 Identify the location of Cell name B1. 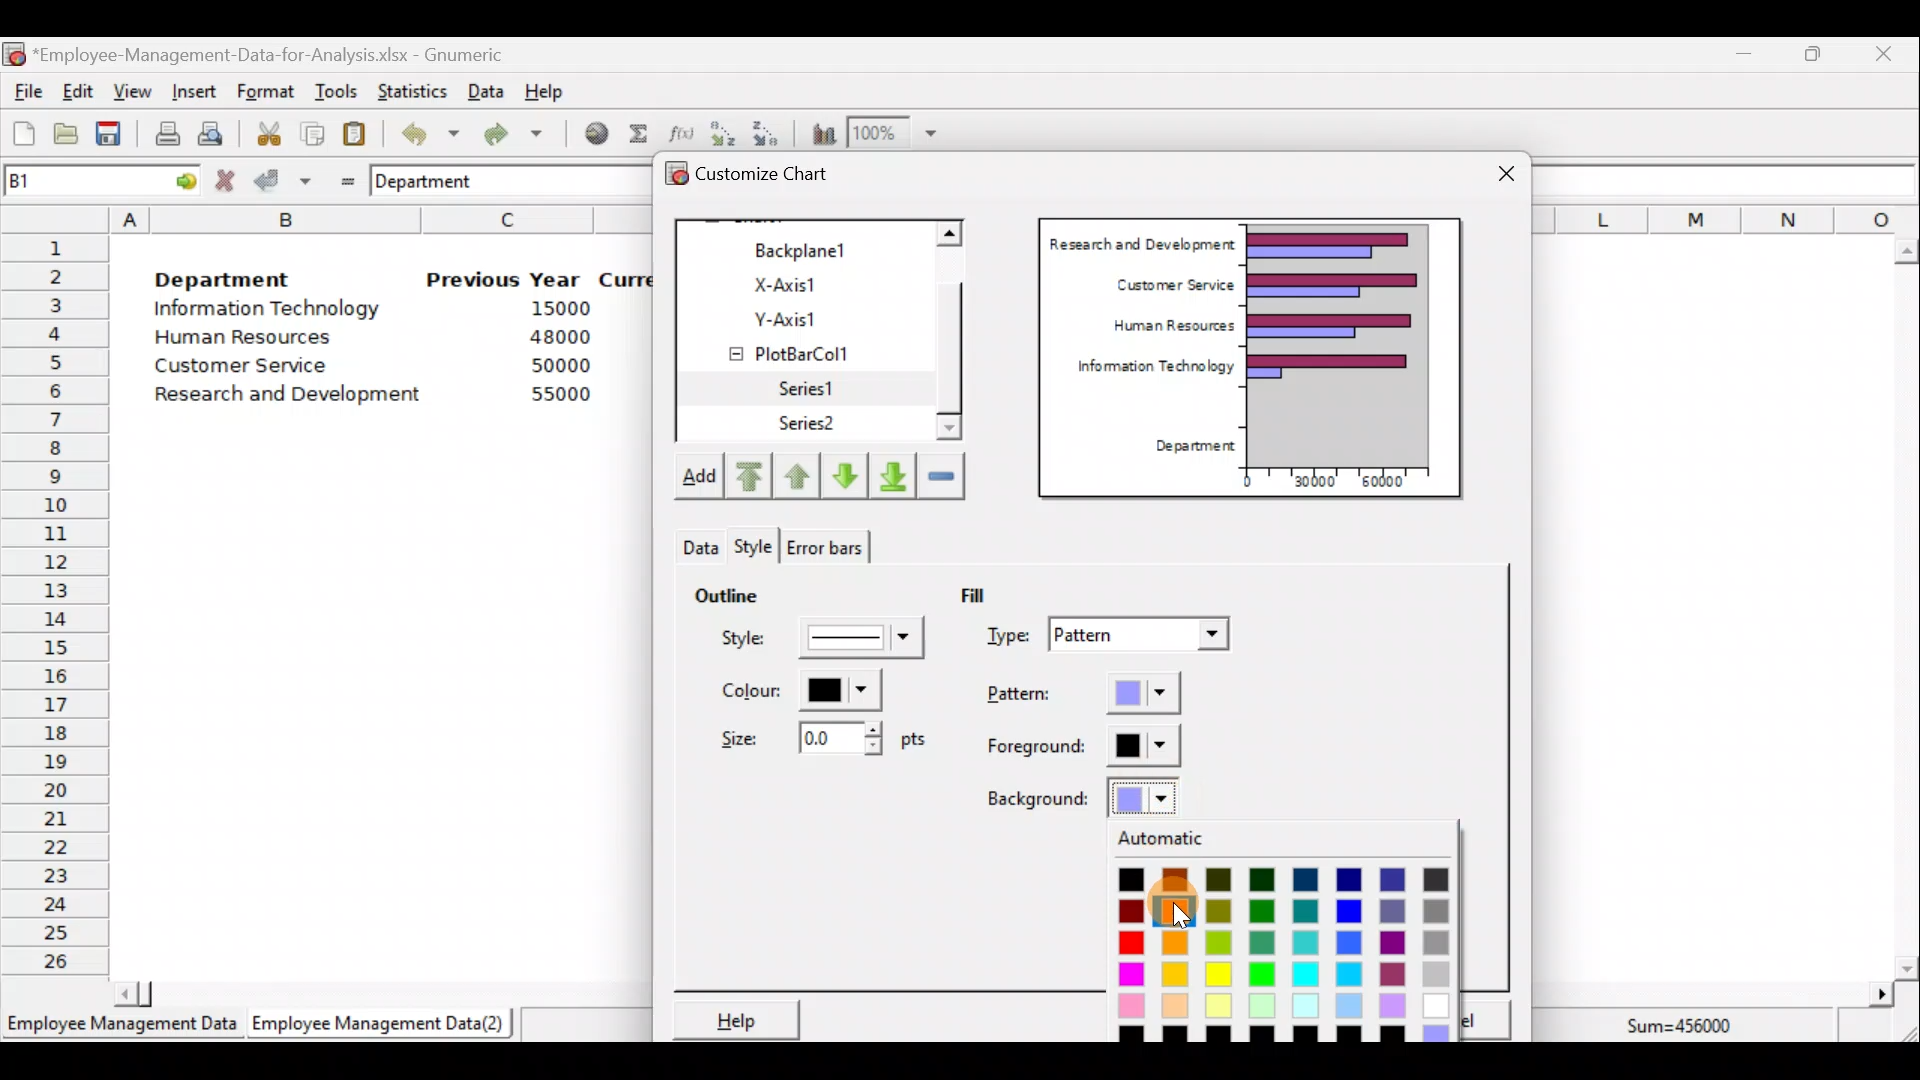
(66, 180).